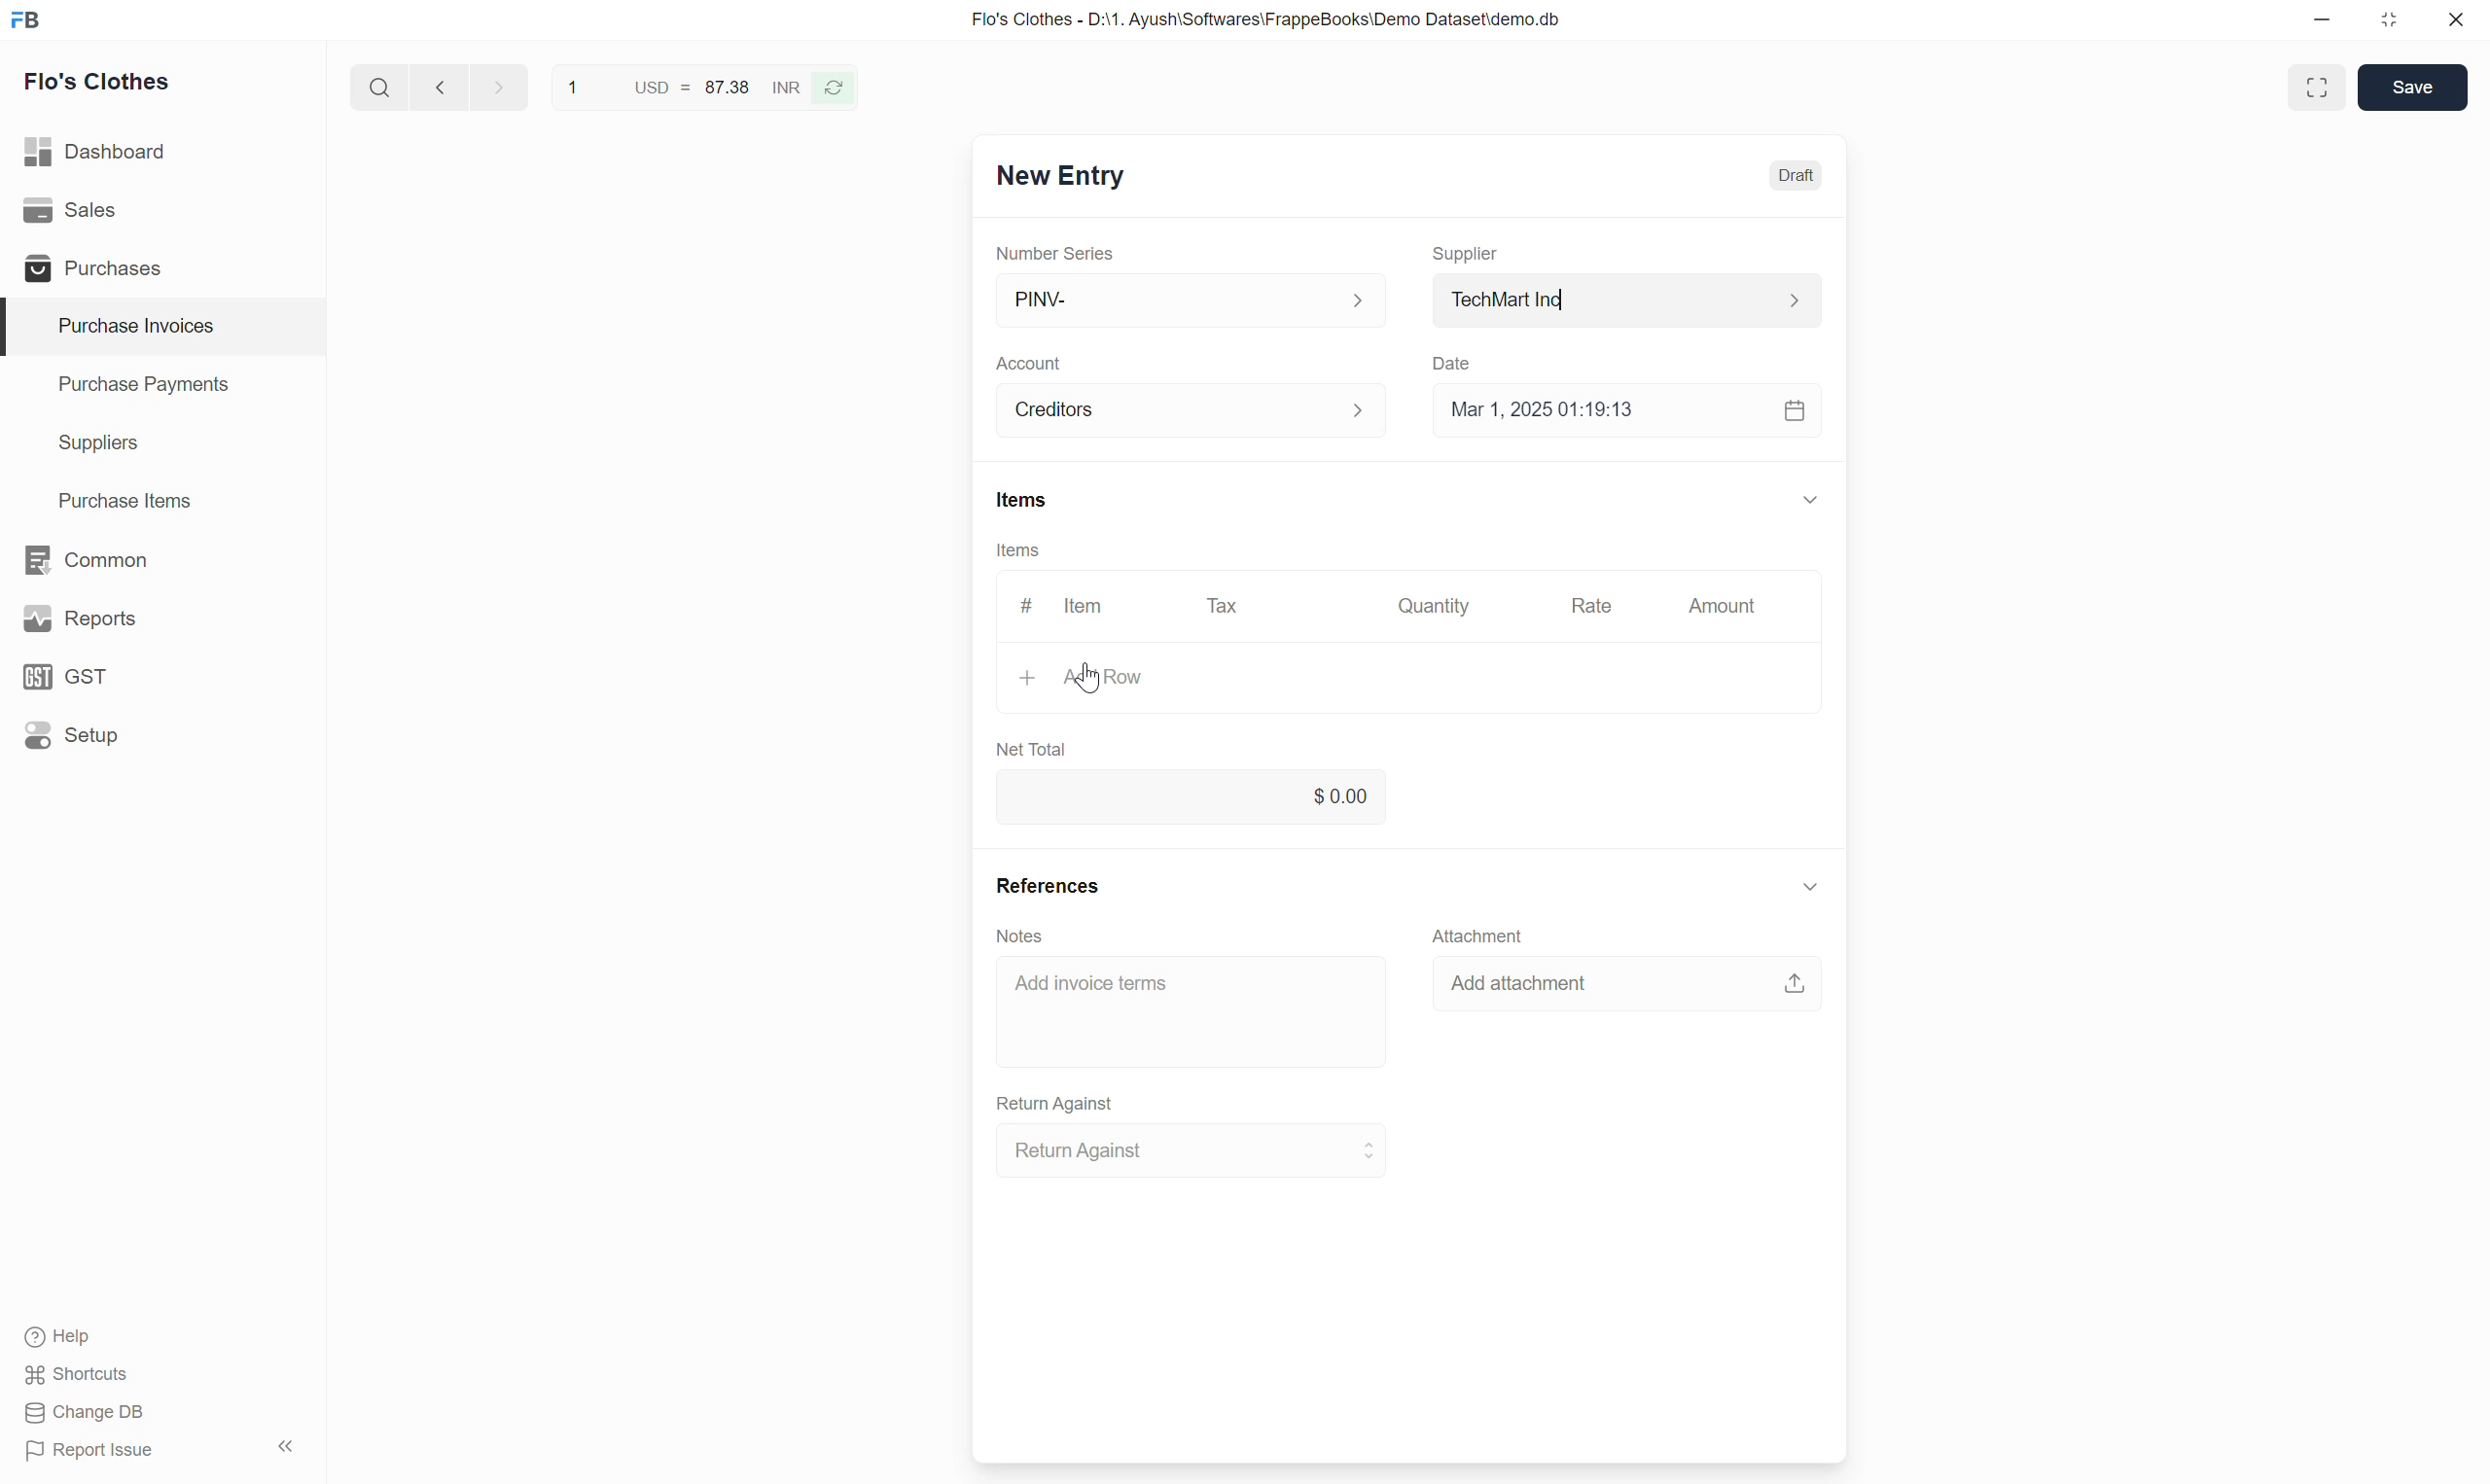 The image size is (2490, 1484). Describe the element at coordinates (142, 389) in the screenshot. I see `Purchase Payments` at that location.